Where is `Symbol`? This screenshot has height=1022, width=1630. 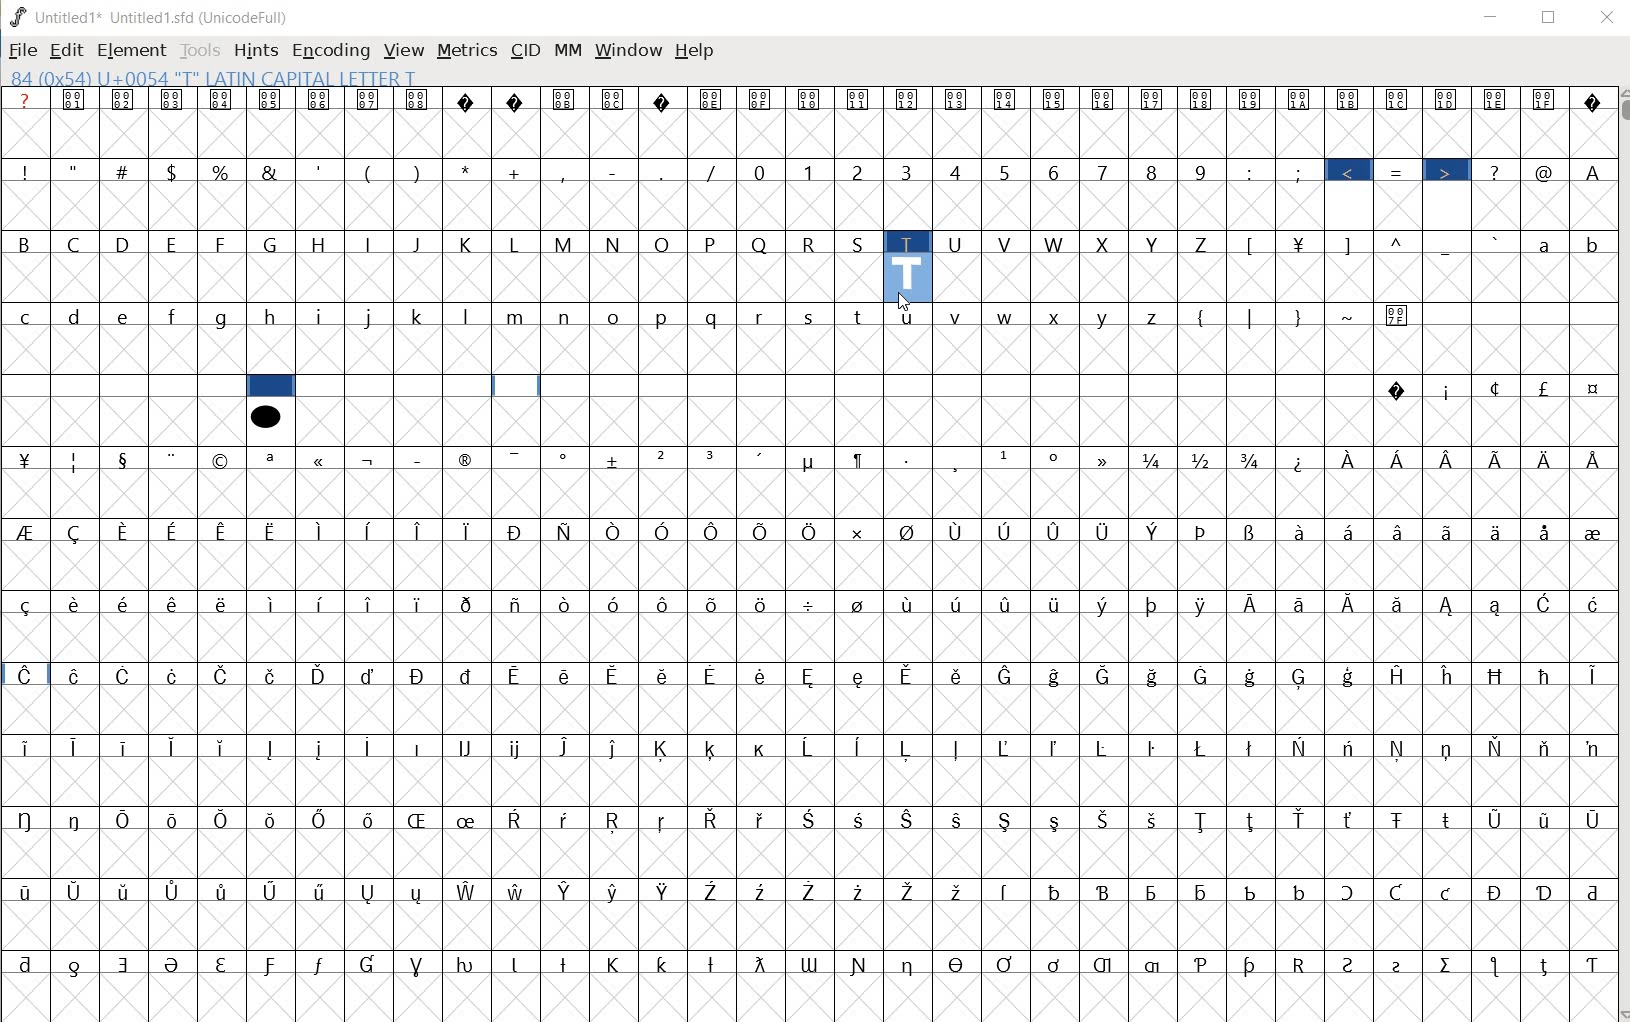 Symbol is located at coordinates (1497, 819).